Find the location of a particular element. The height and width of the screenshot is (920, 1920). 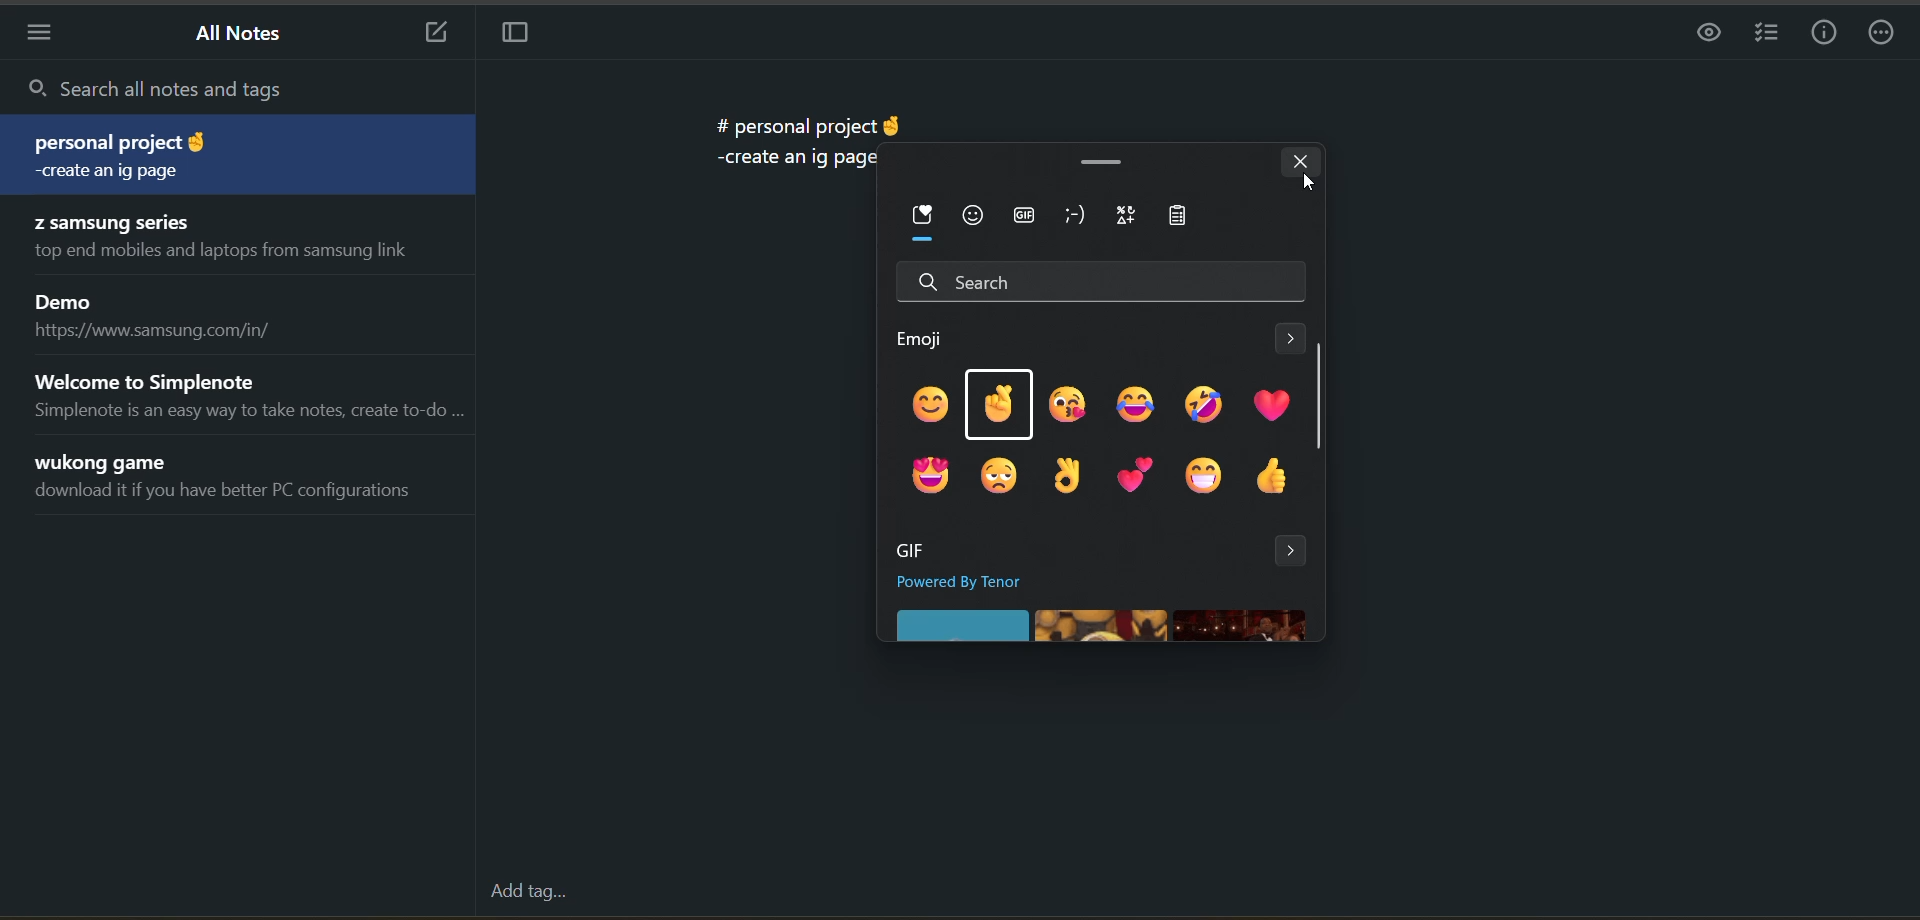

menu is located at coordinates (36, 35).